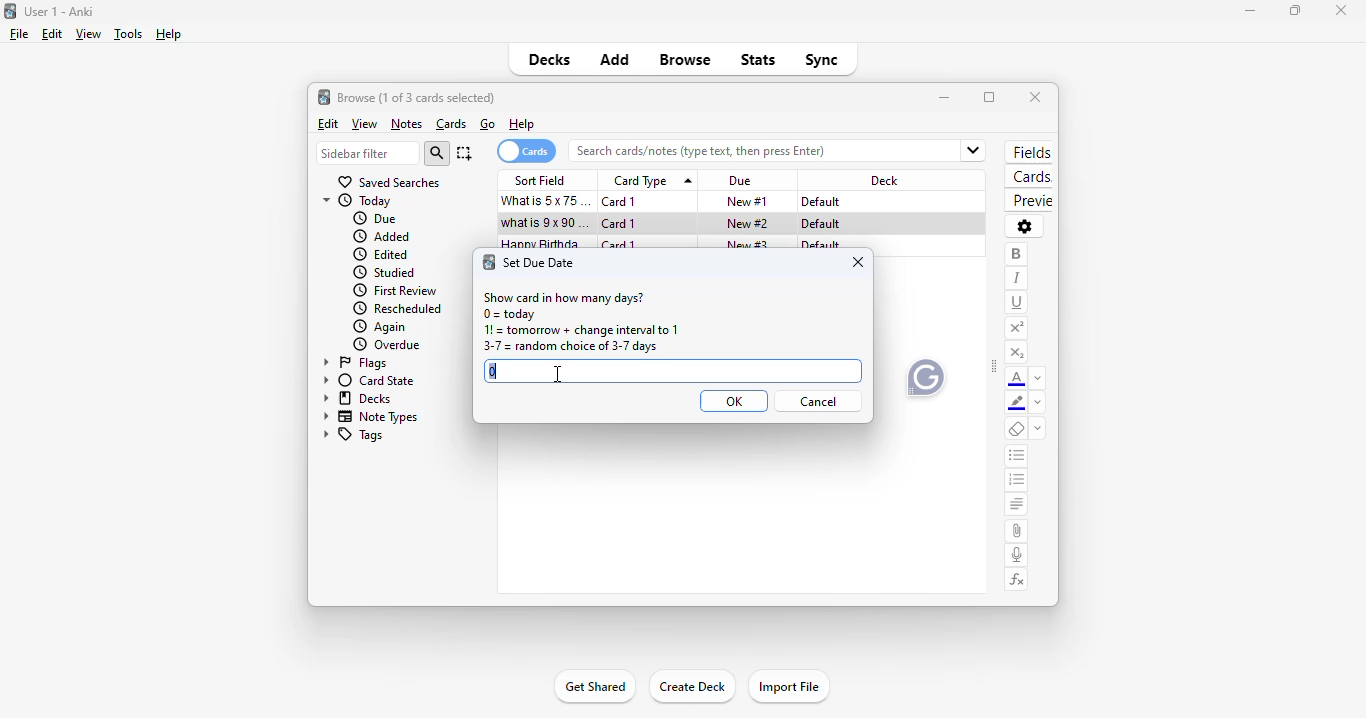 The width and height of the screenshot is (1366, 718). What do you see at coordinates (558, 374) in the screenshot?
I see `cursor` at bounding box center [558, 374].